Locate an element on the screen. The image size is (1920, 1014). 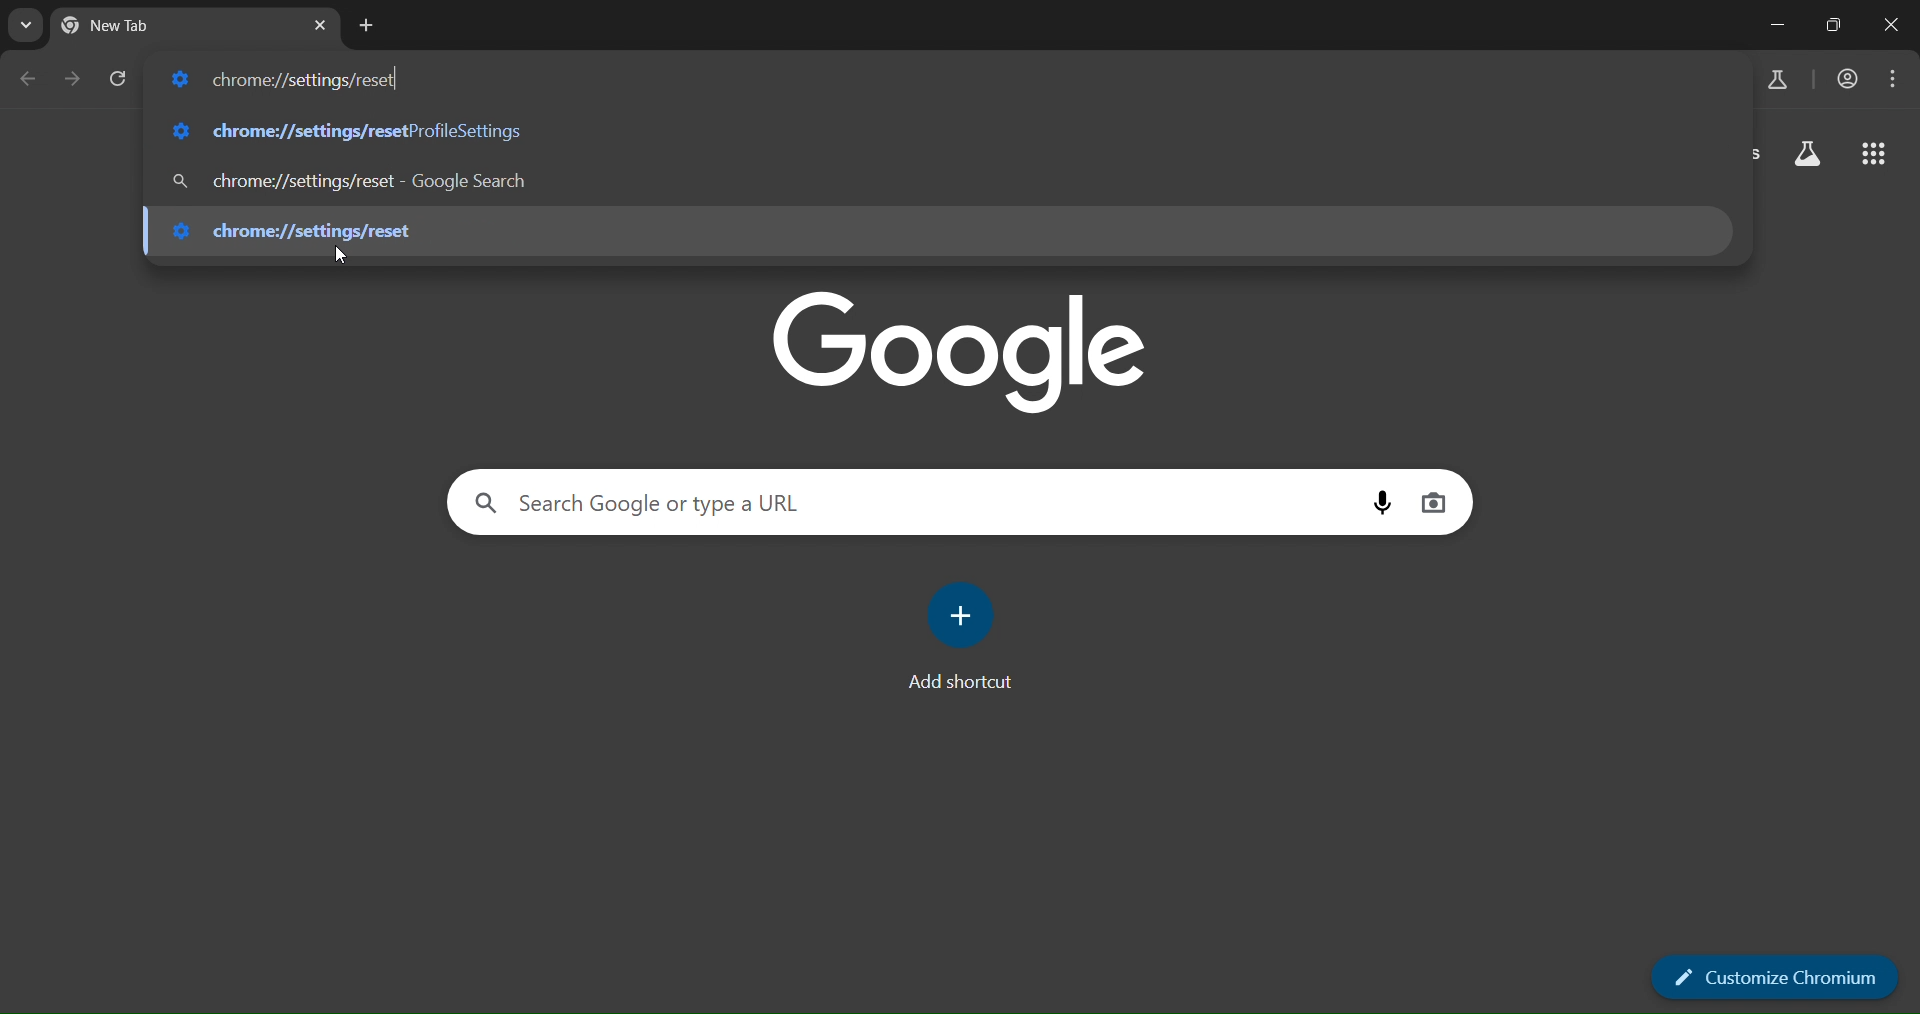
close tab is located at coordinates (323, 24).